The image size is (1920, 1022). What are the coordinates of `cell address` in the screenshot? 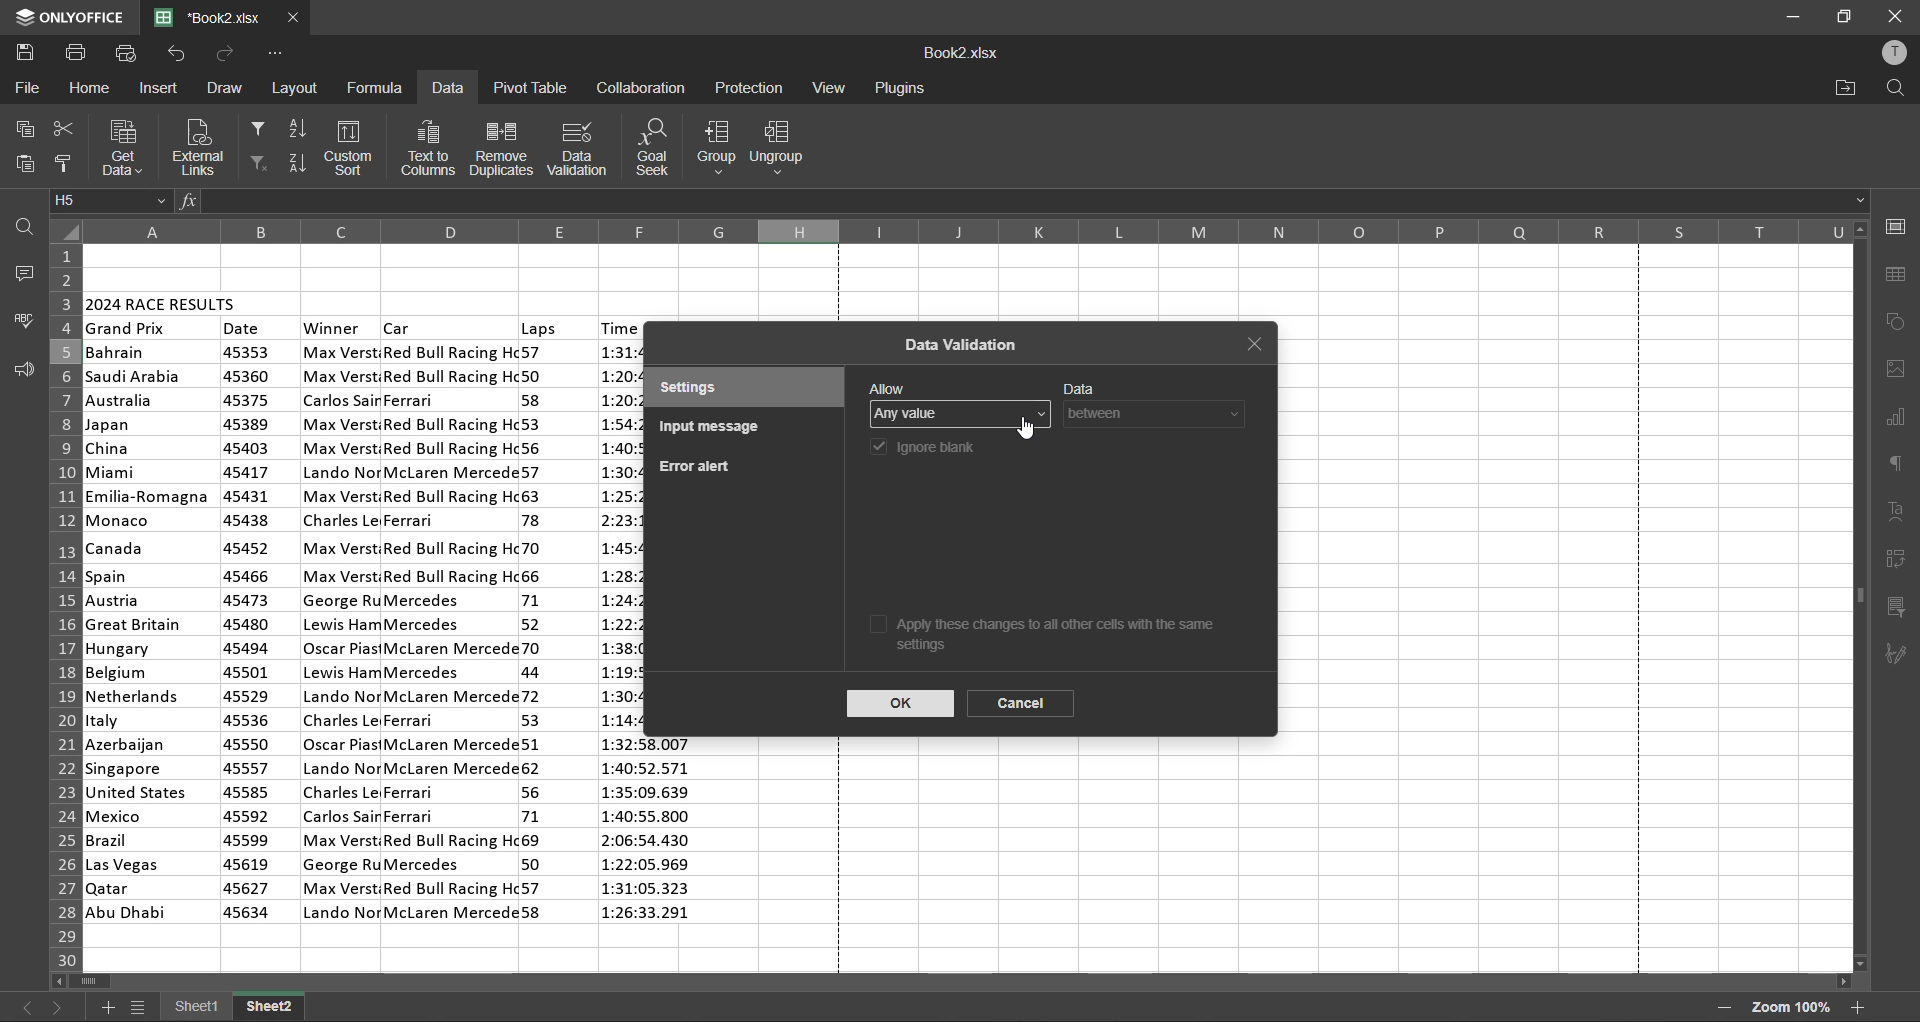 It's located at (111, 201).